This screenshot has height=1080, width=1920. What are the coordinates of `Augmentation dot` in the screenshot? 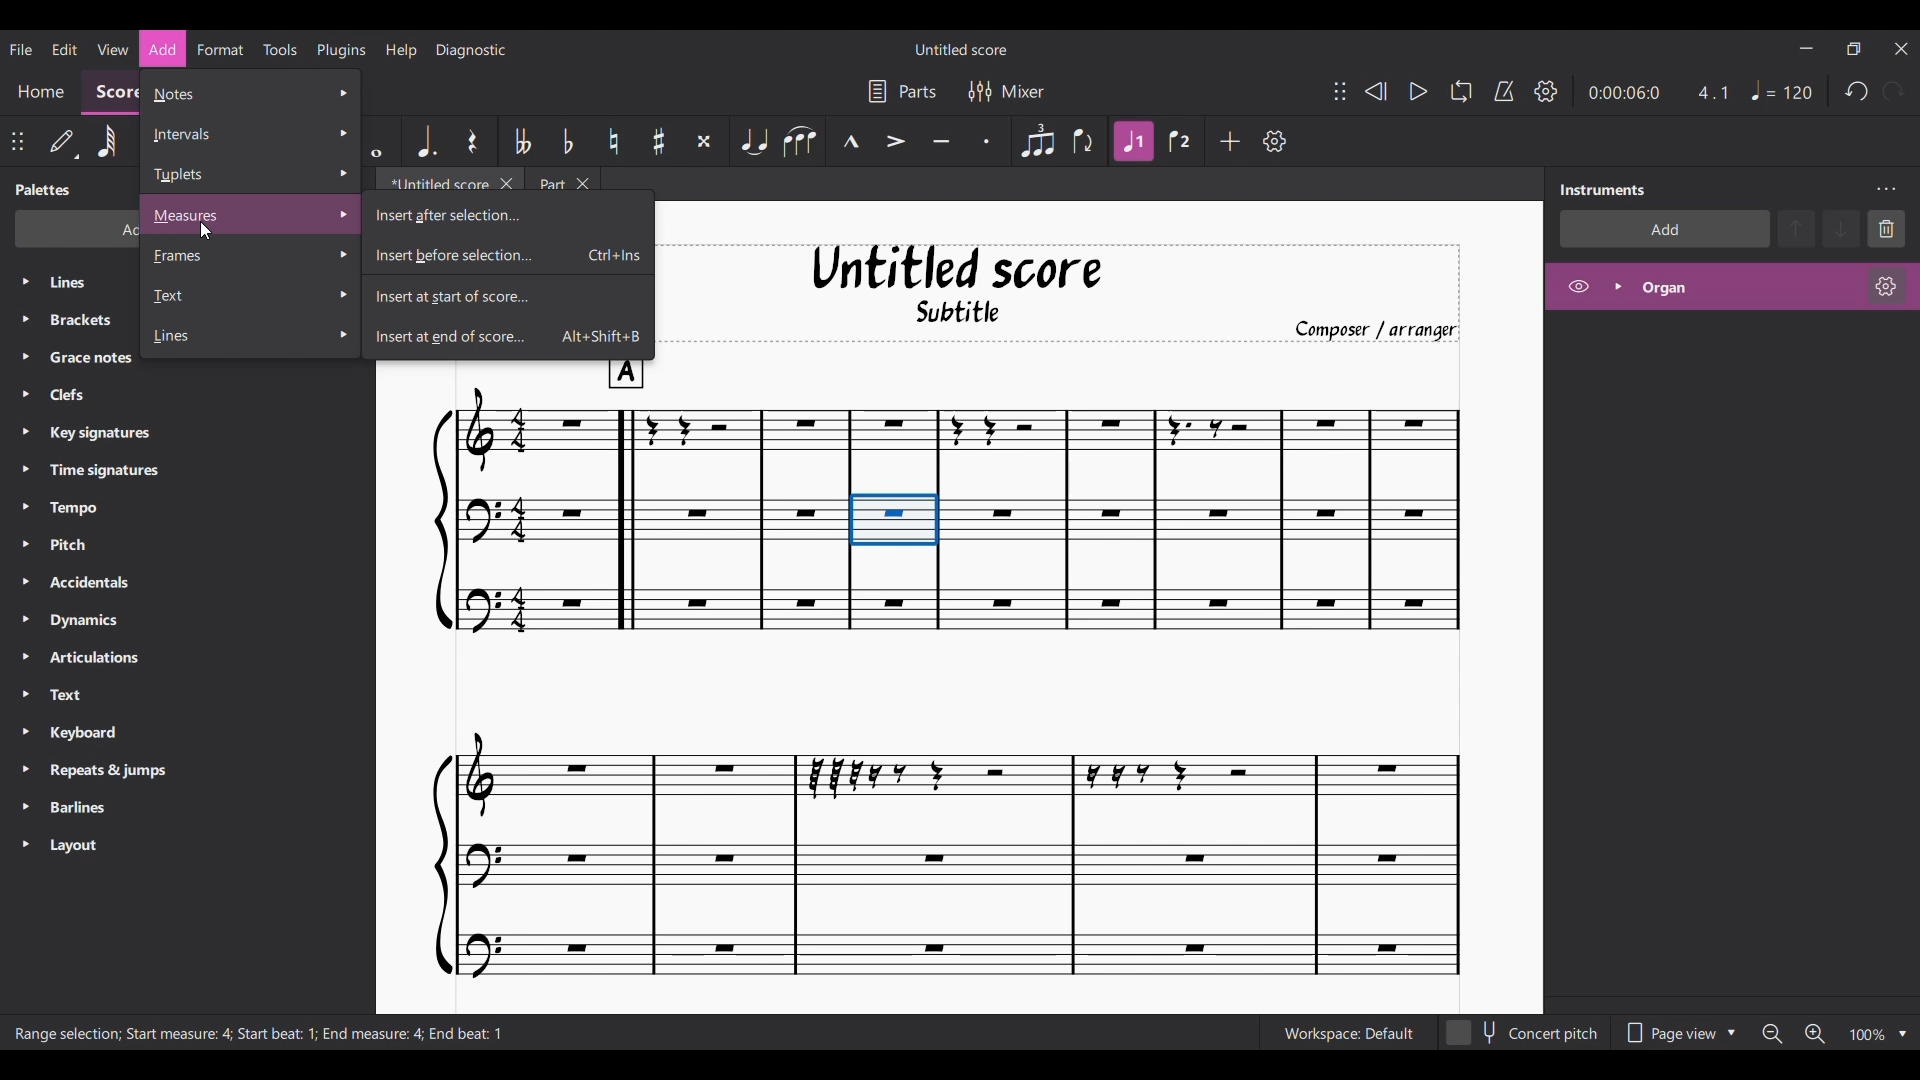 It's located at (428, 140).